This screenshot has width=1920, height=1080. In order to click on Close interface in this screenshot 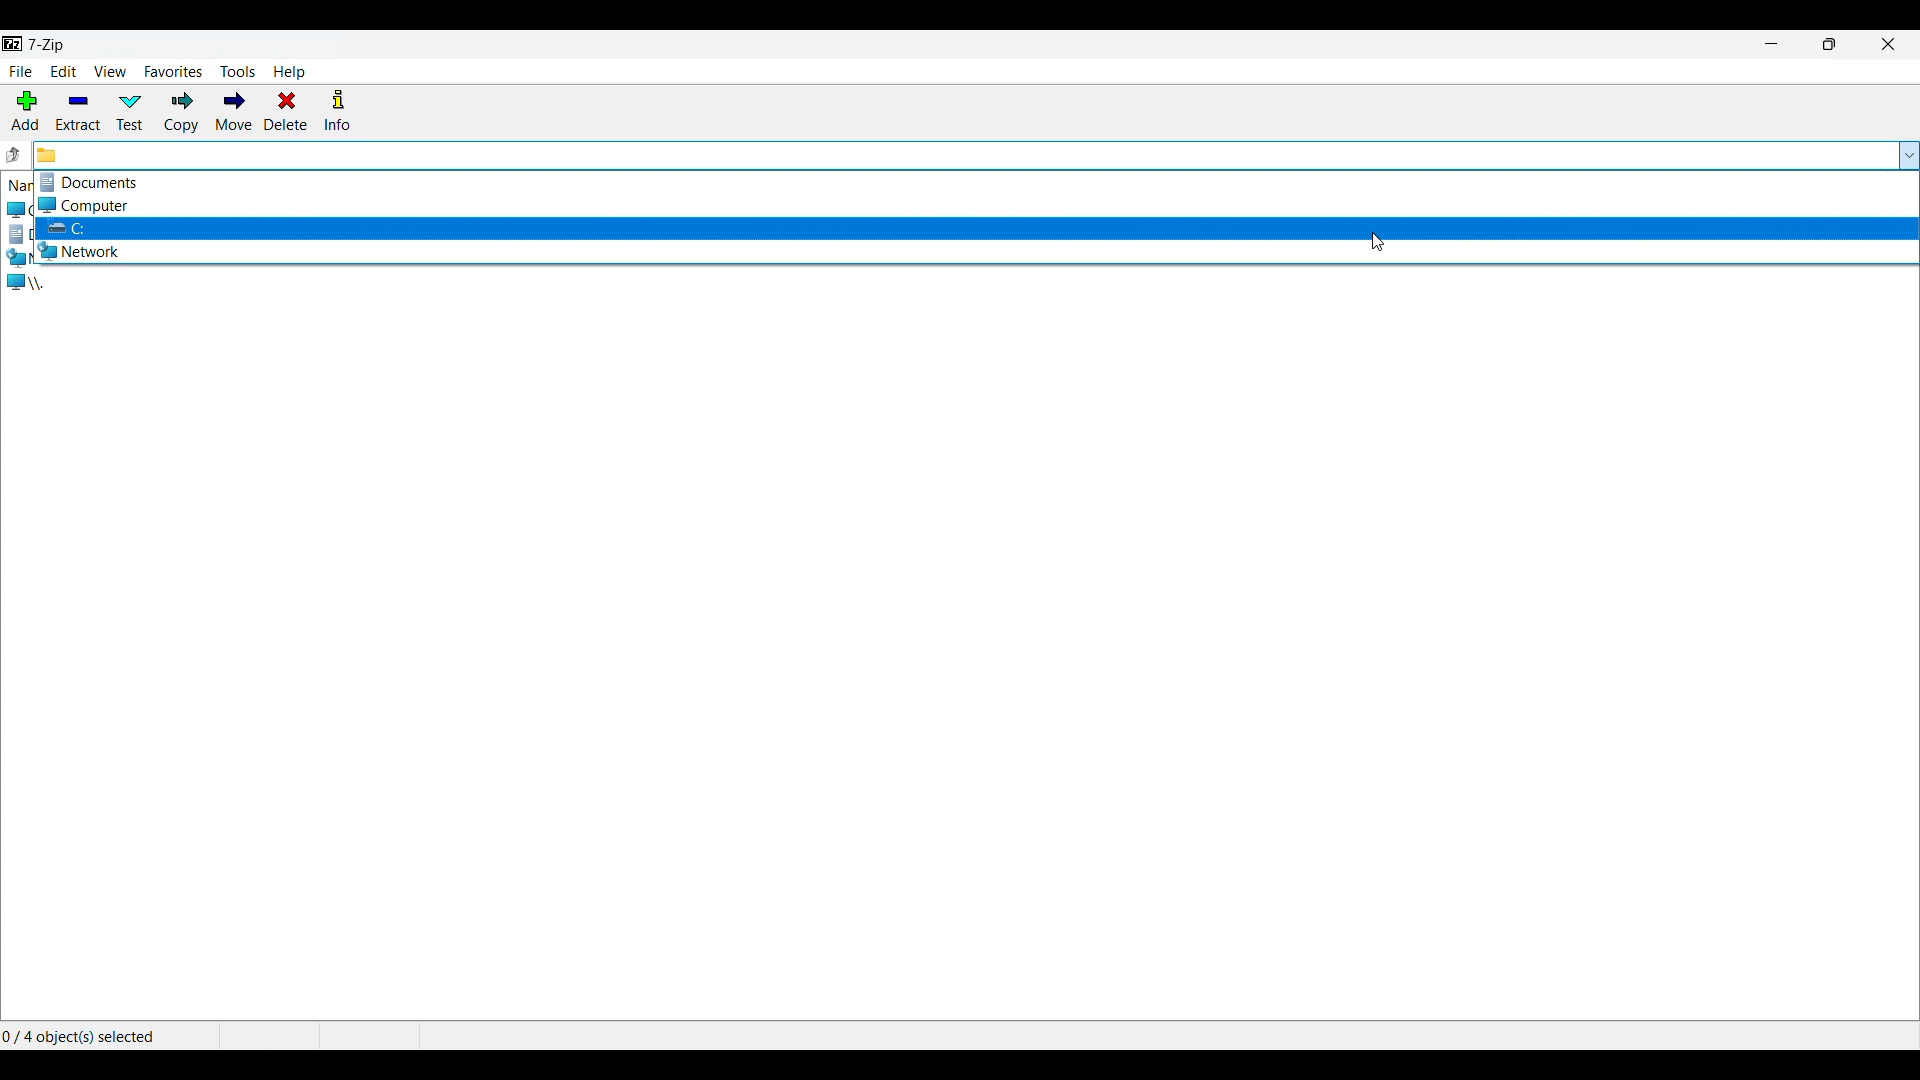, I will do `click(1888, 44)`.